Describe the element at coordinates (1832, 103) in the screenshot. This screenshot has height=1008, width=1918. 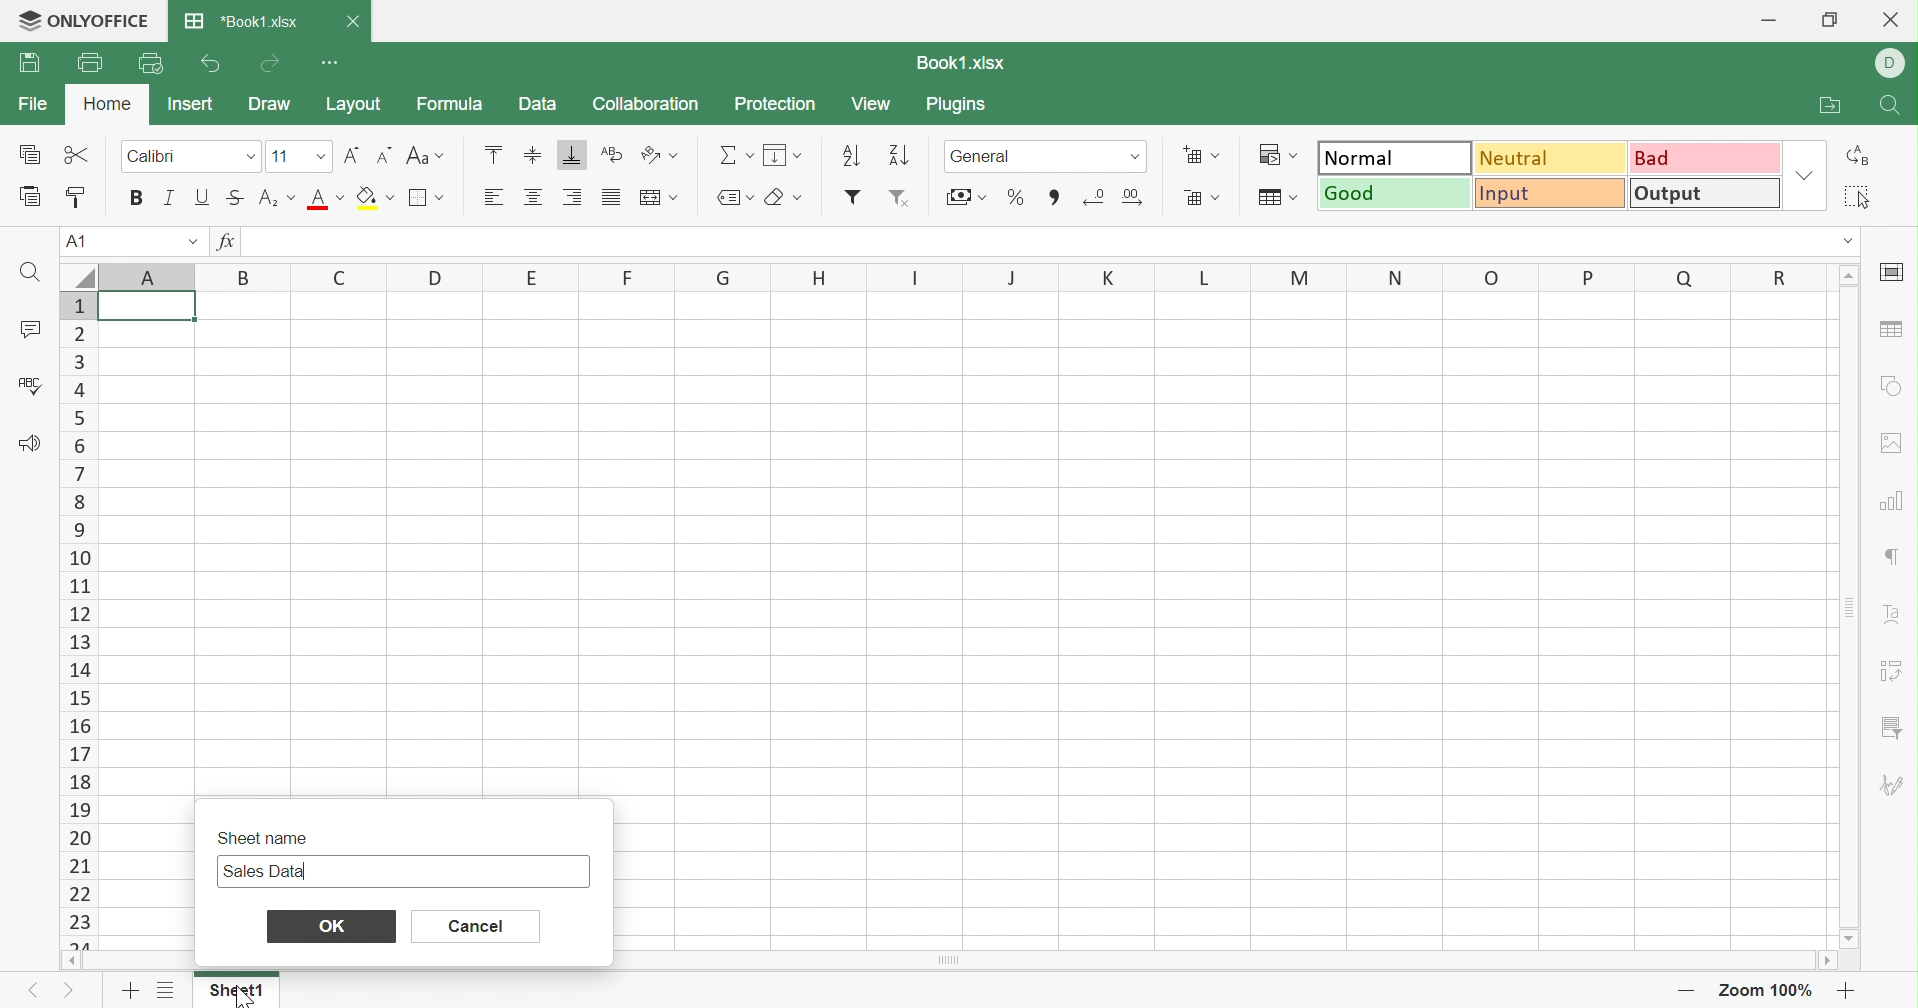
I see `Open file location` at that location.